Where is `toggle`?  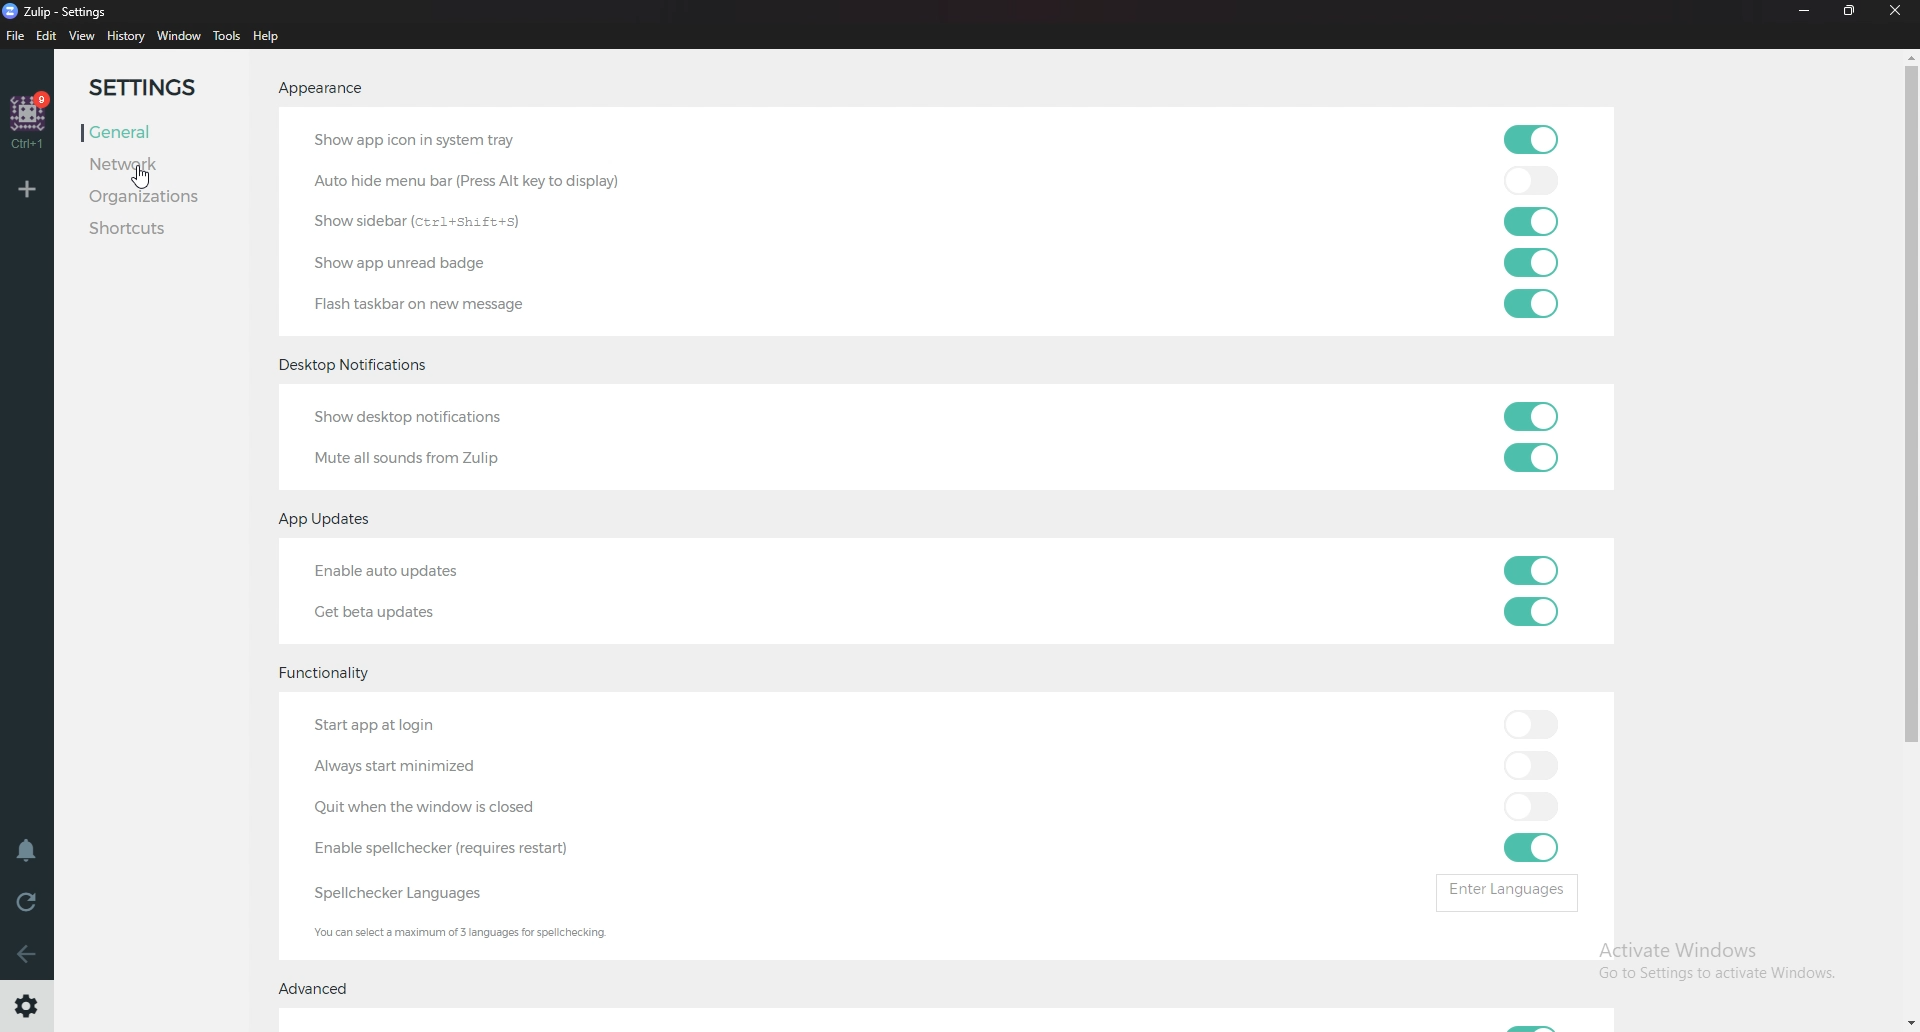 toggle is located at coordinates (1532, 767).